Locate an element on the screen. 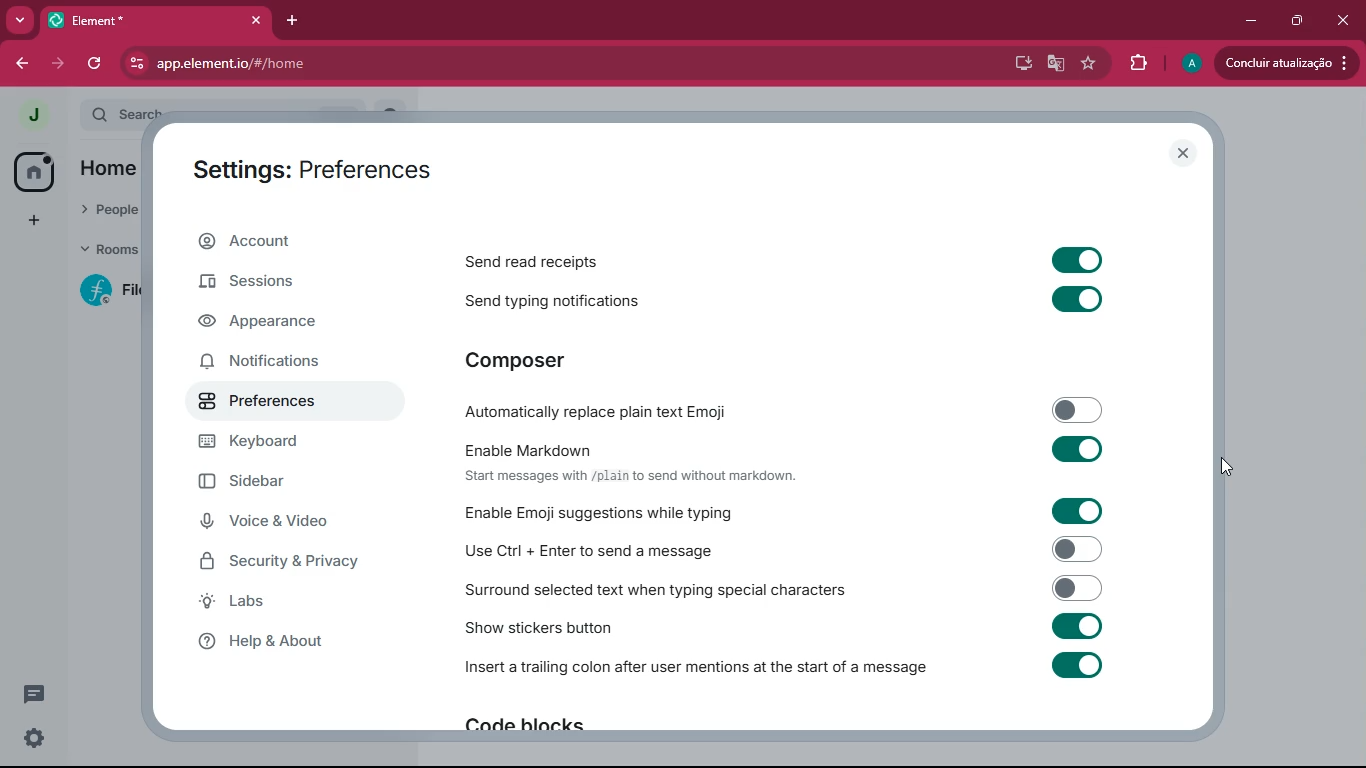  voice & video is located at coordinates (280, 523).